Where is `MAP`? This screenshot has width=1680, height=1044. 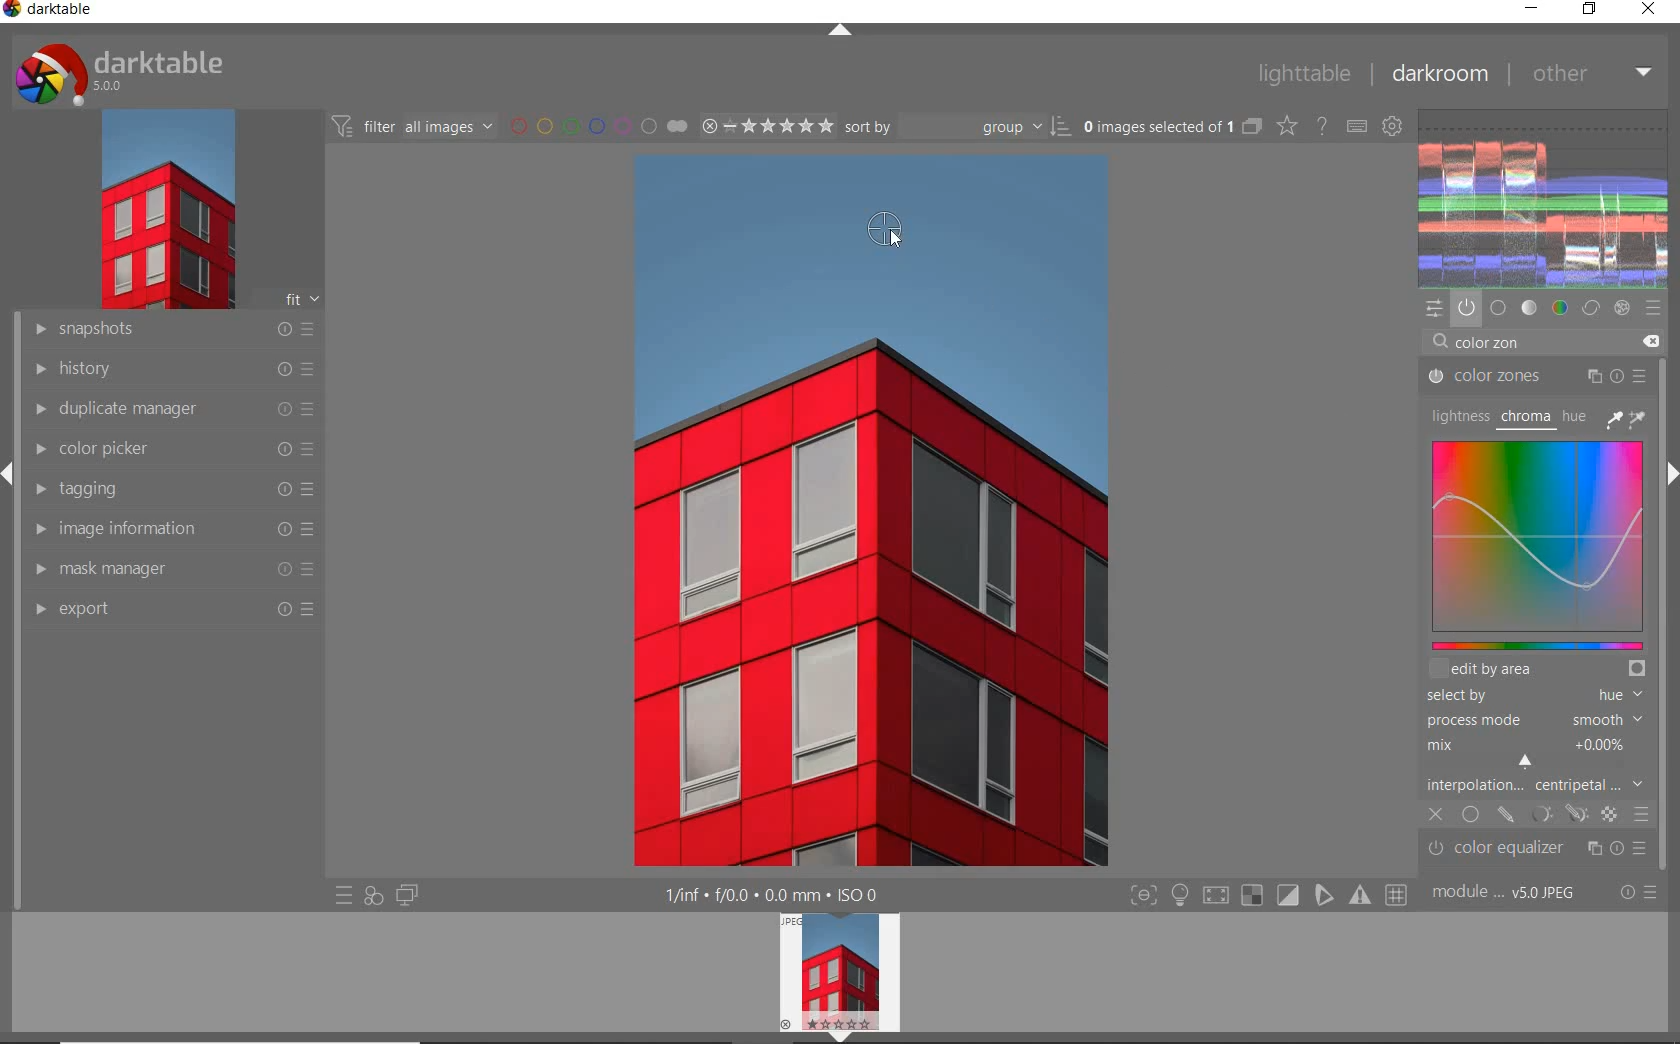
MAP is located at coordinates (1543, 543).